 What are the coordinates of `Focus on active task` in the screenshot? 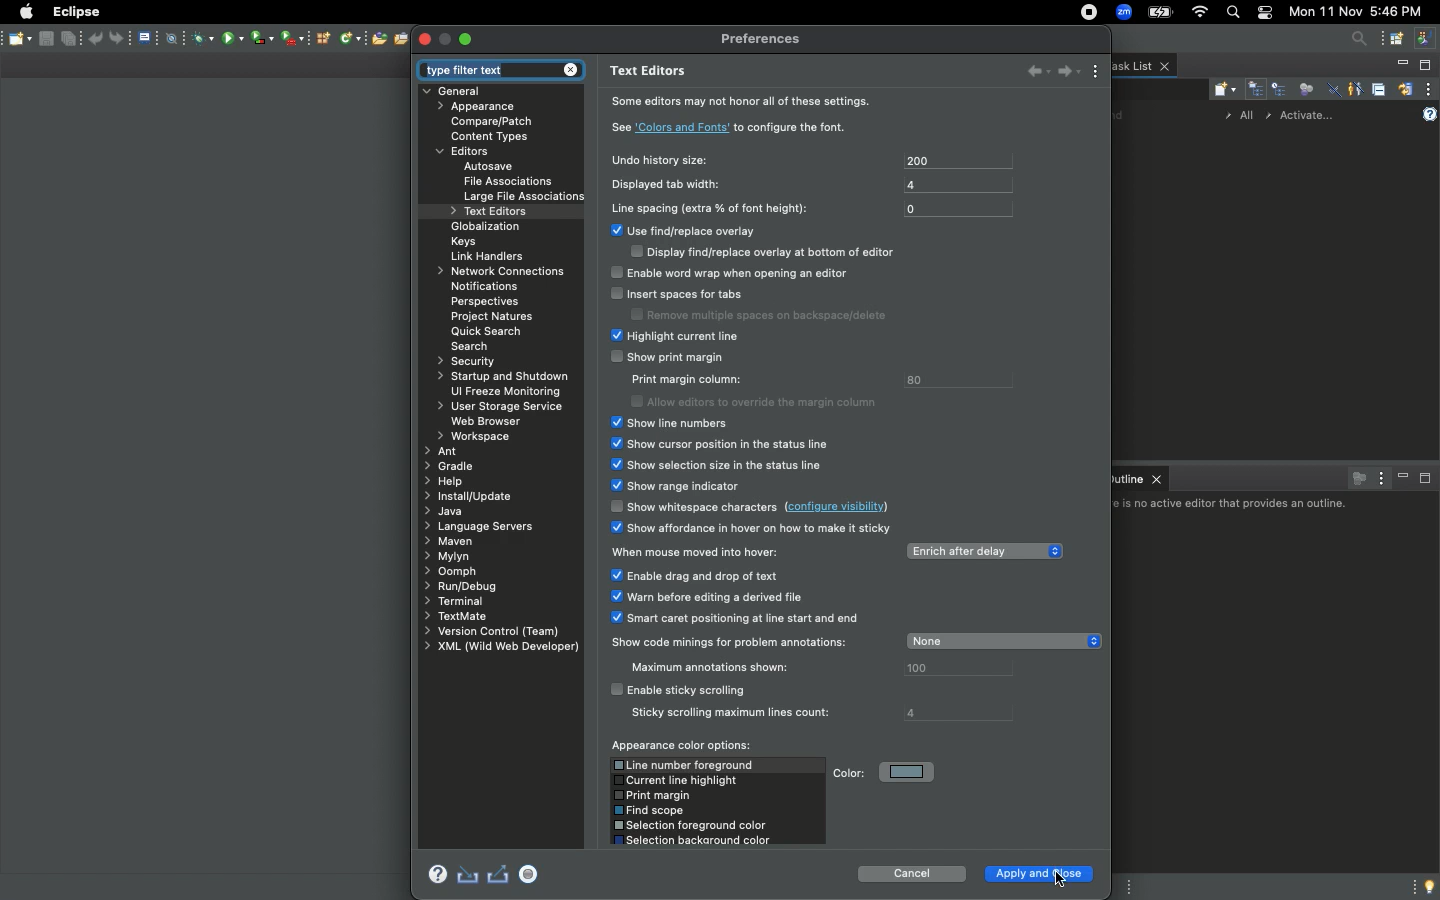 It's located at (1356, 477).